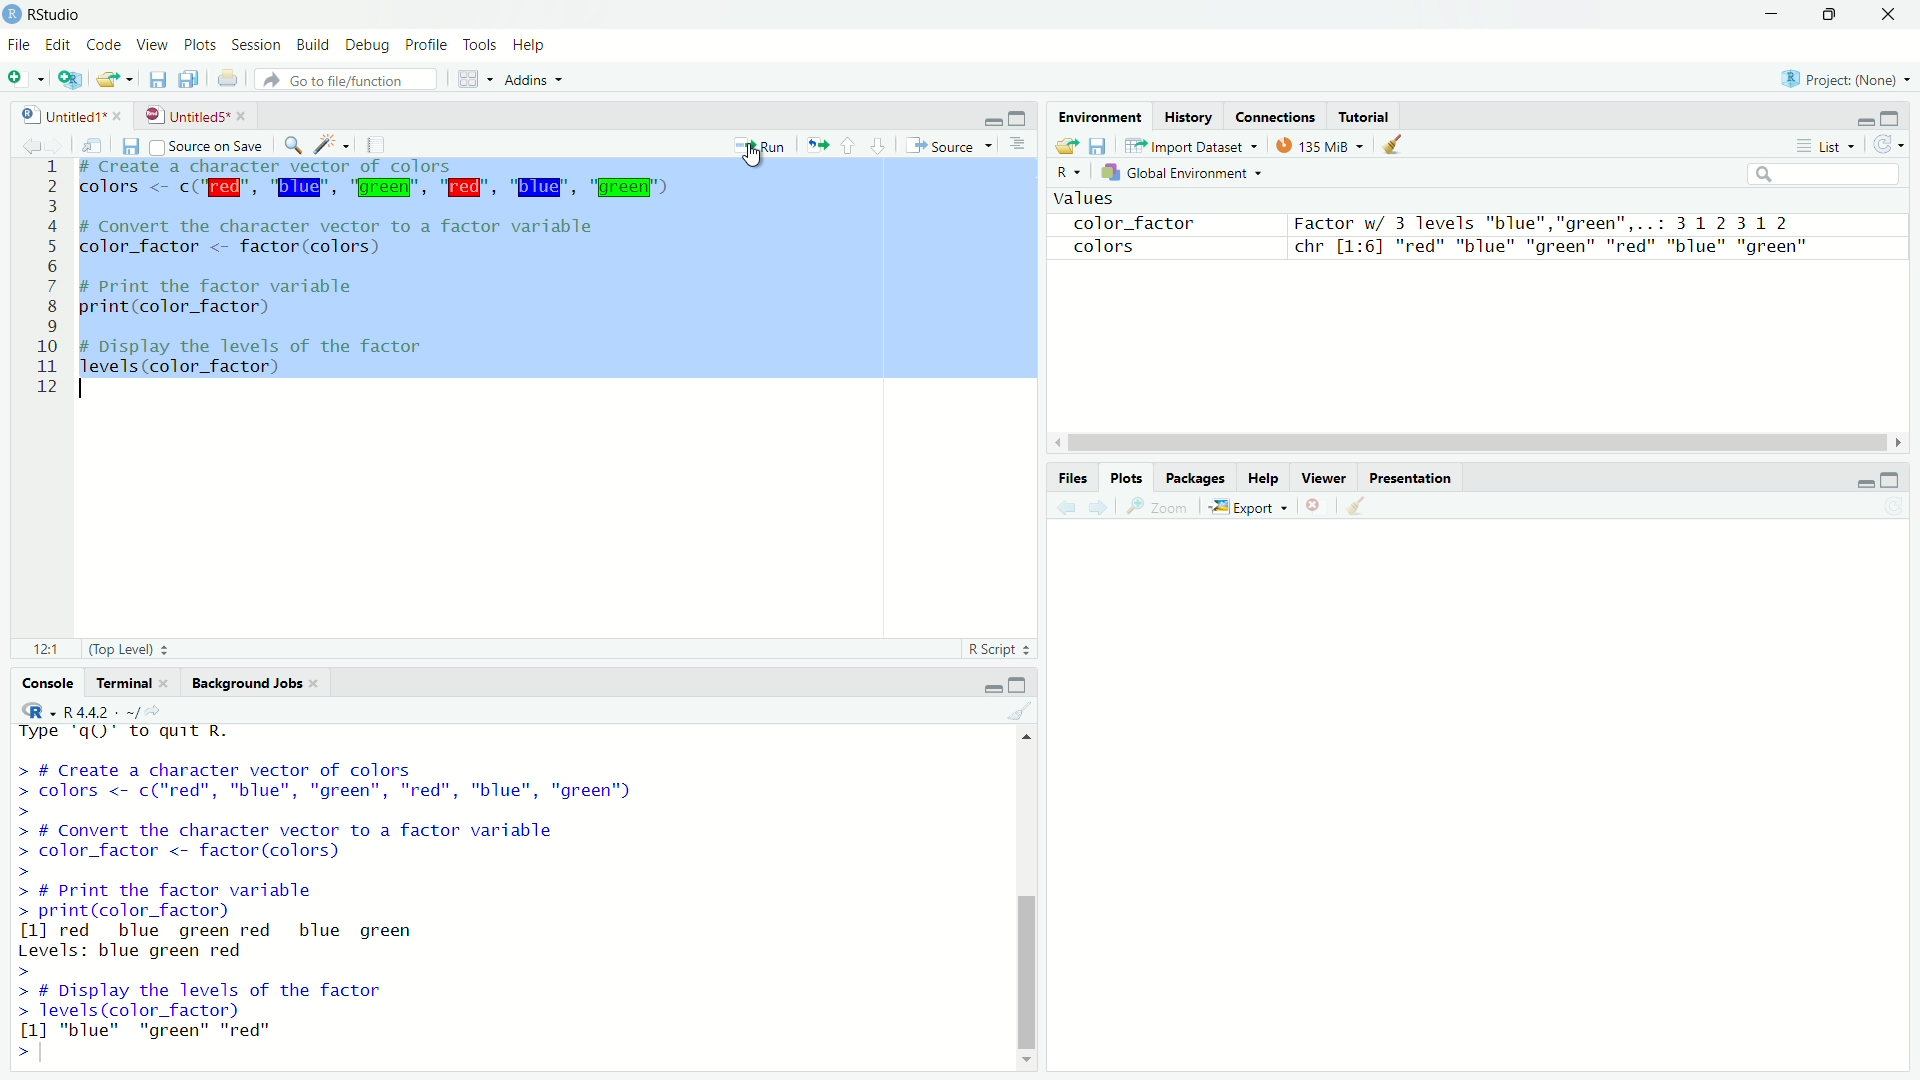 This screenshot has width=1920, height=1080. What do you see at coordinates (162, 714) in the screenshot?
I see `view the current working directory` at bounding box center [162, 714].